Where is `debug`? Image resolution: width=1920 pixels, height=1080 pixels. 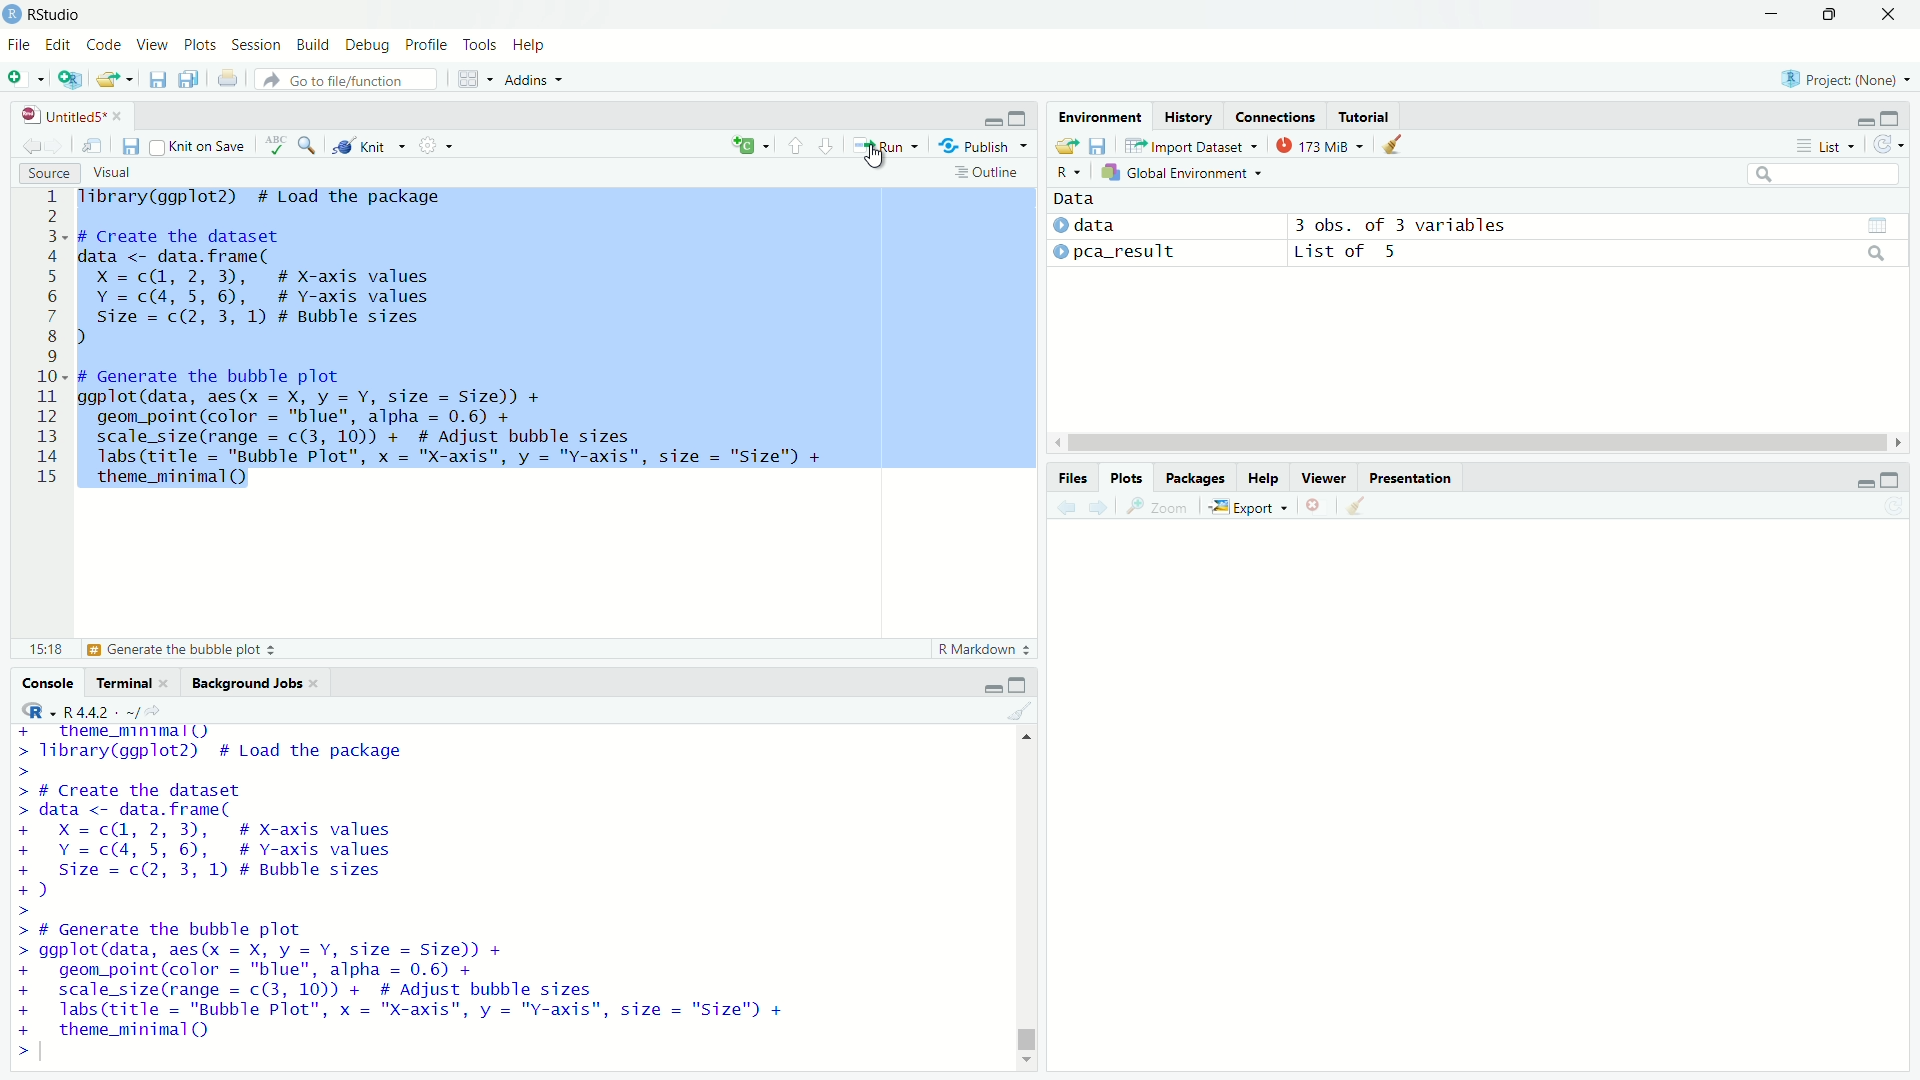 debug is located at coordinates (369, 46).